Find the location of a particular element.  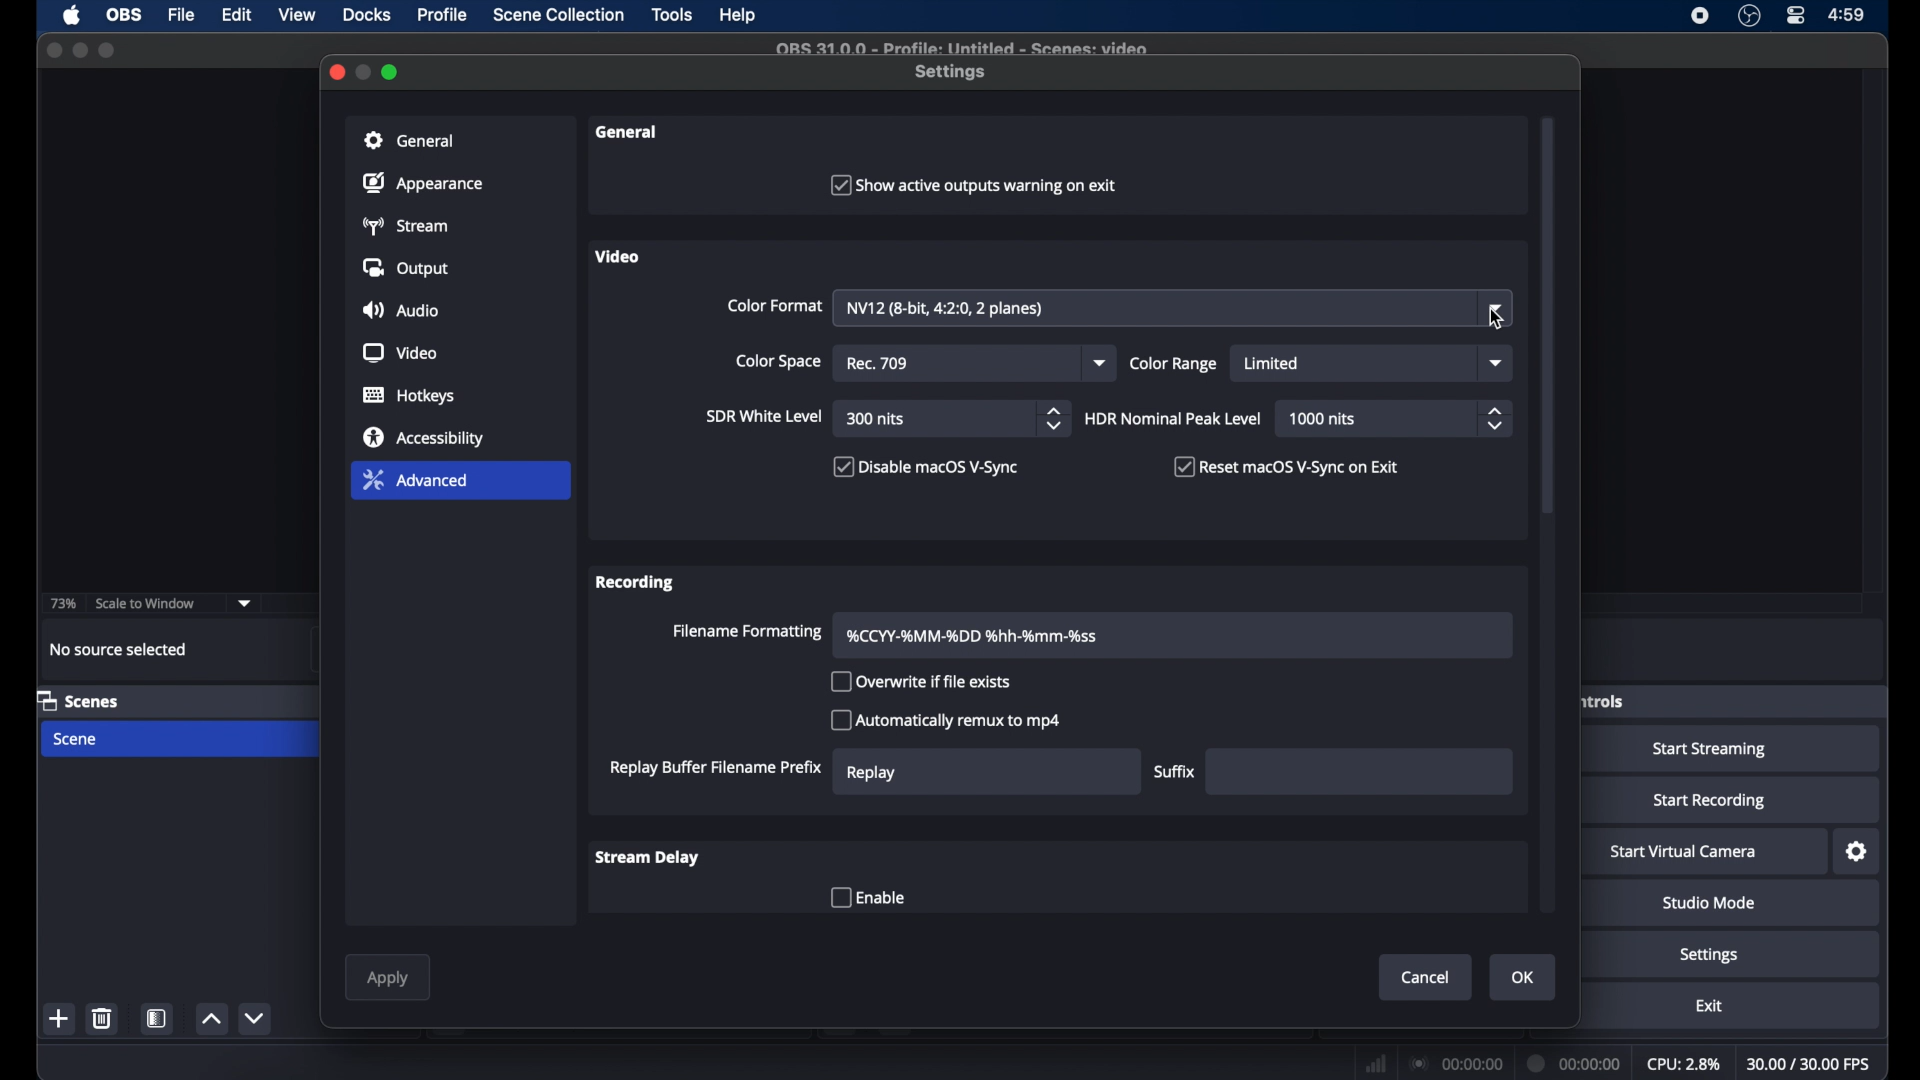

profile is located at coordinates (444, 15).